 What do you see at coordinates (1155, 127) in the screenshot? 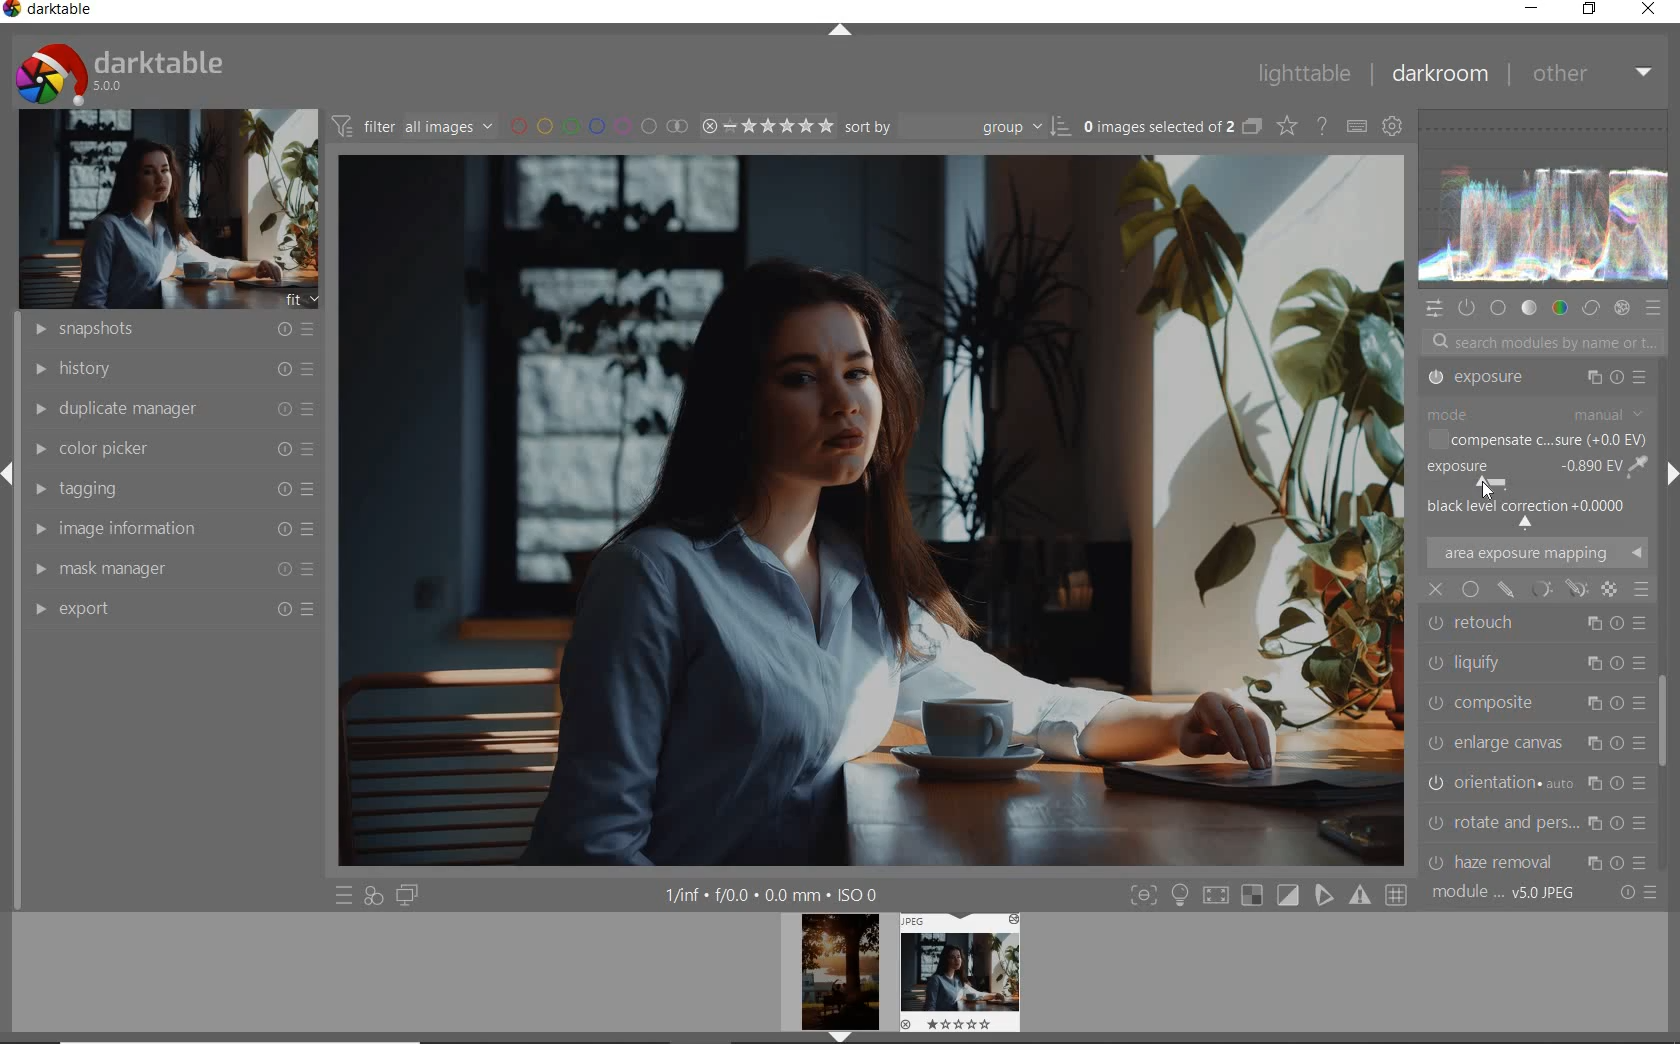
I see `SELECTED IMAGES` at bounding box center [1155, 127].